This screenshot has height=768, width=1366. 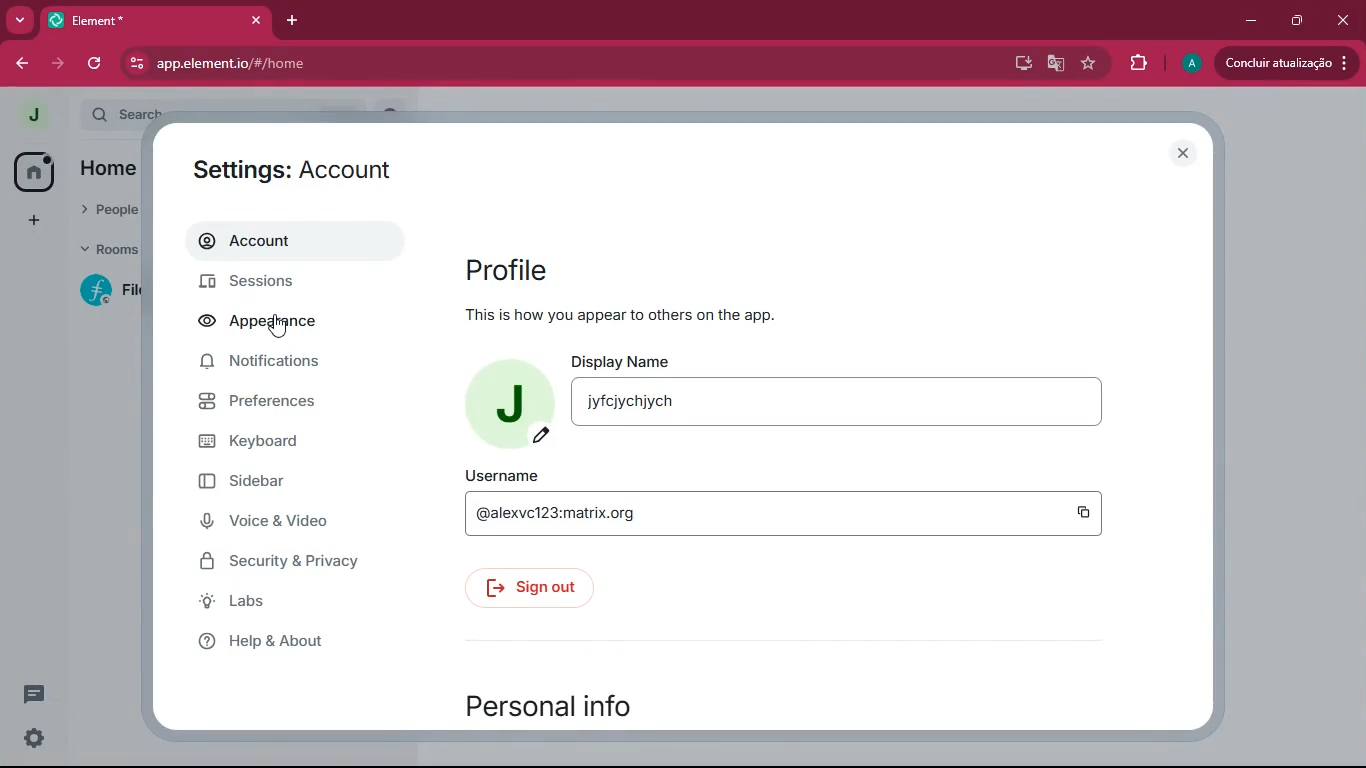 I want to click on labs, so click(x=289, y=602).